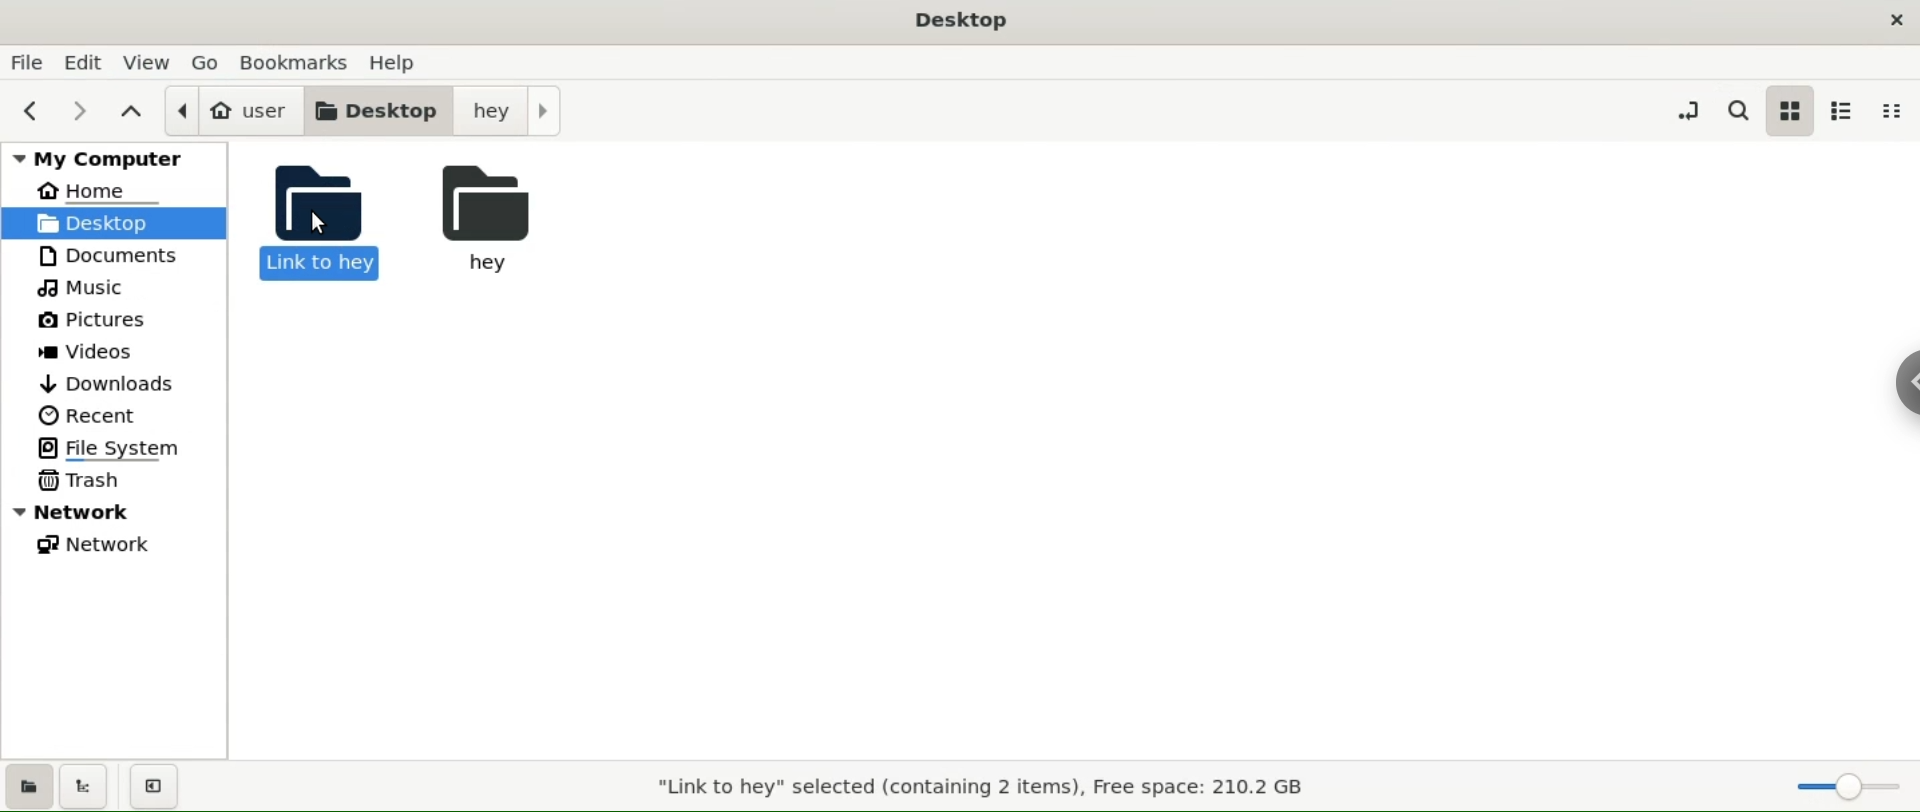 This screenshot has height=812, width=1920. Describe the element at coordinates (322, 226) in the screenshot. I see `cursor` at that location.